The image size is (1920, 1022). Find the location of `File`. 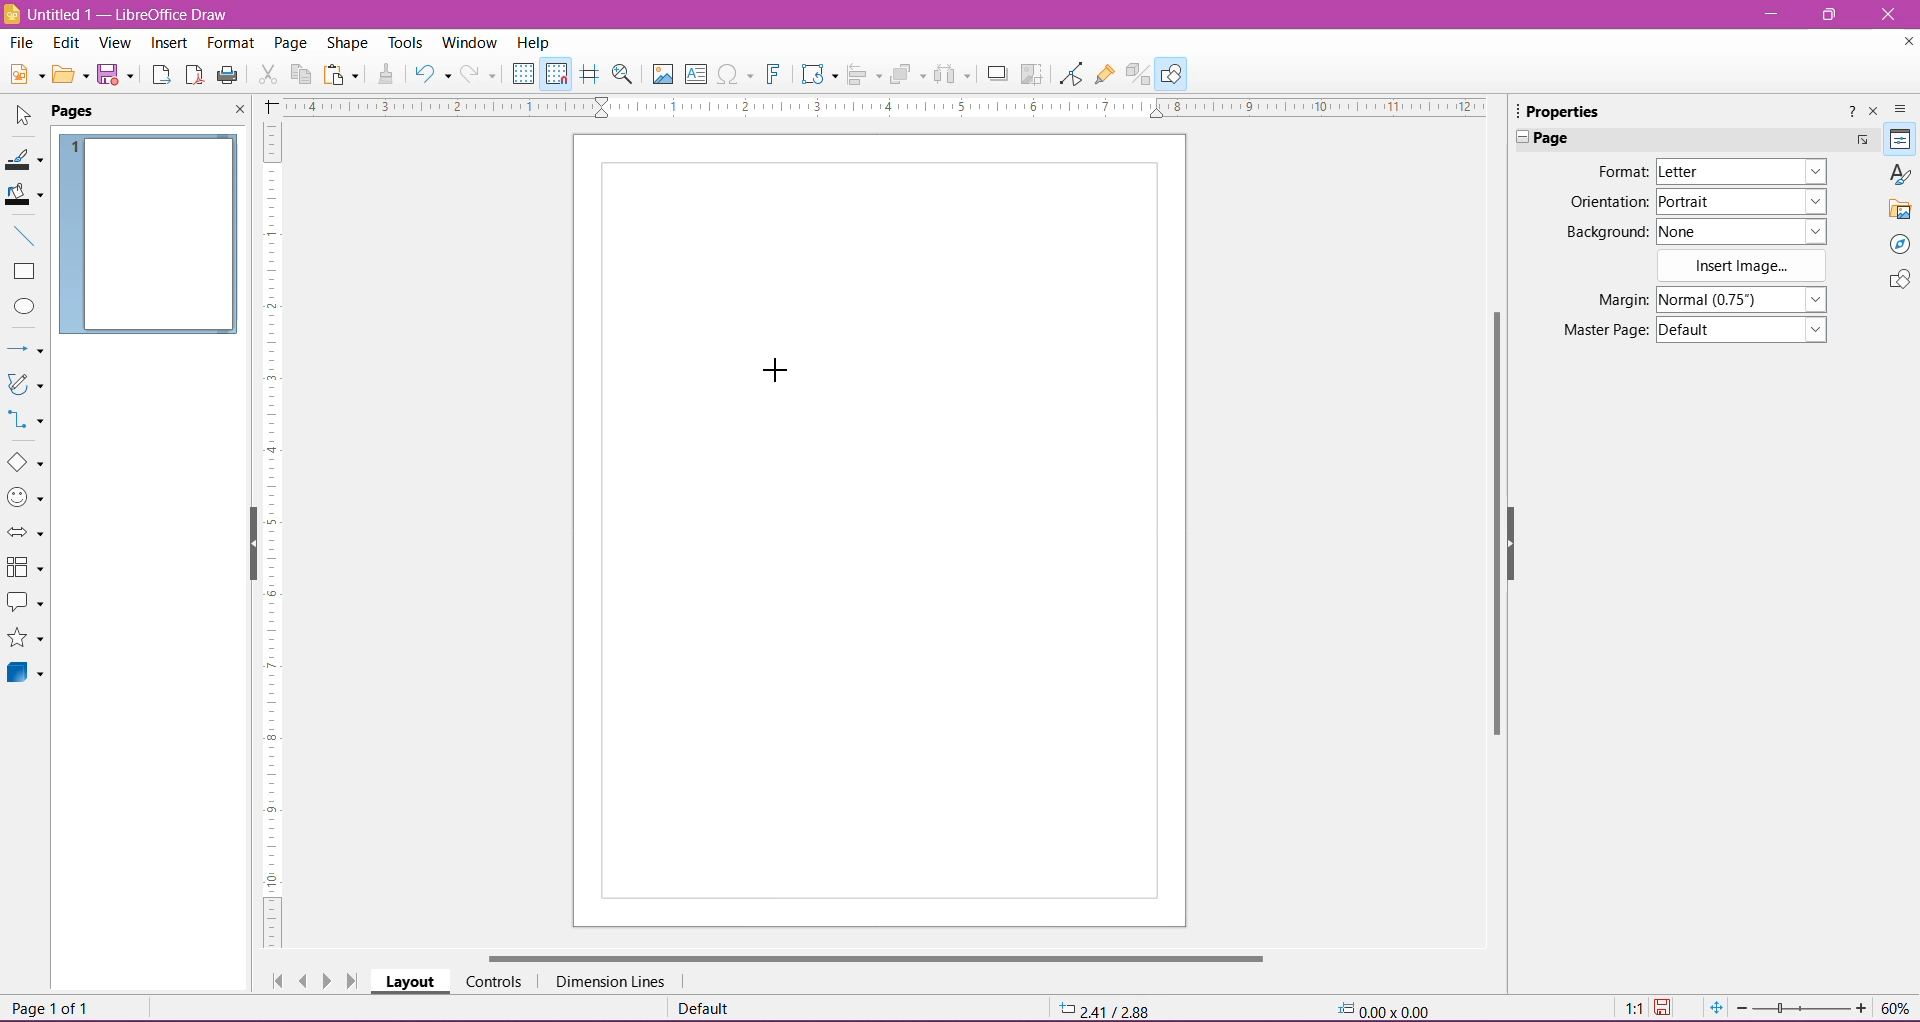

File is located at coordinates (22, 42).